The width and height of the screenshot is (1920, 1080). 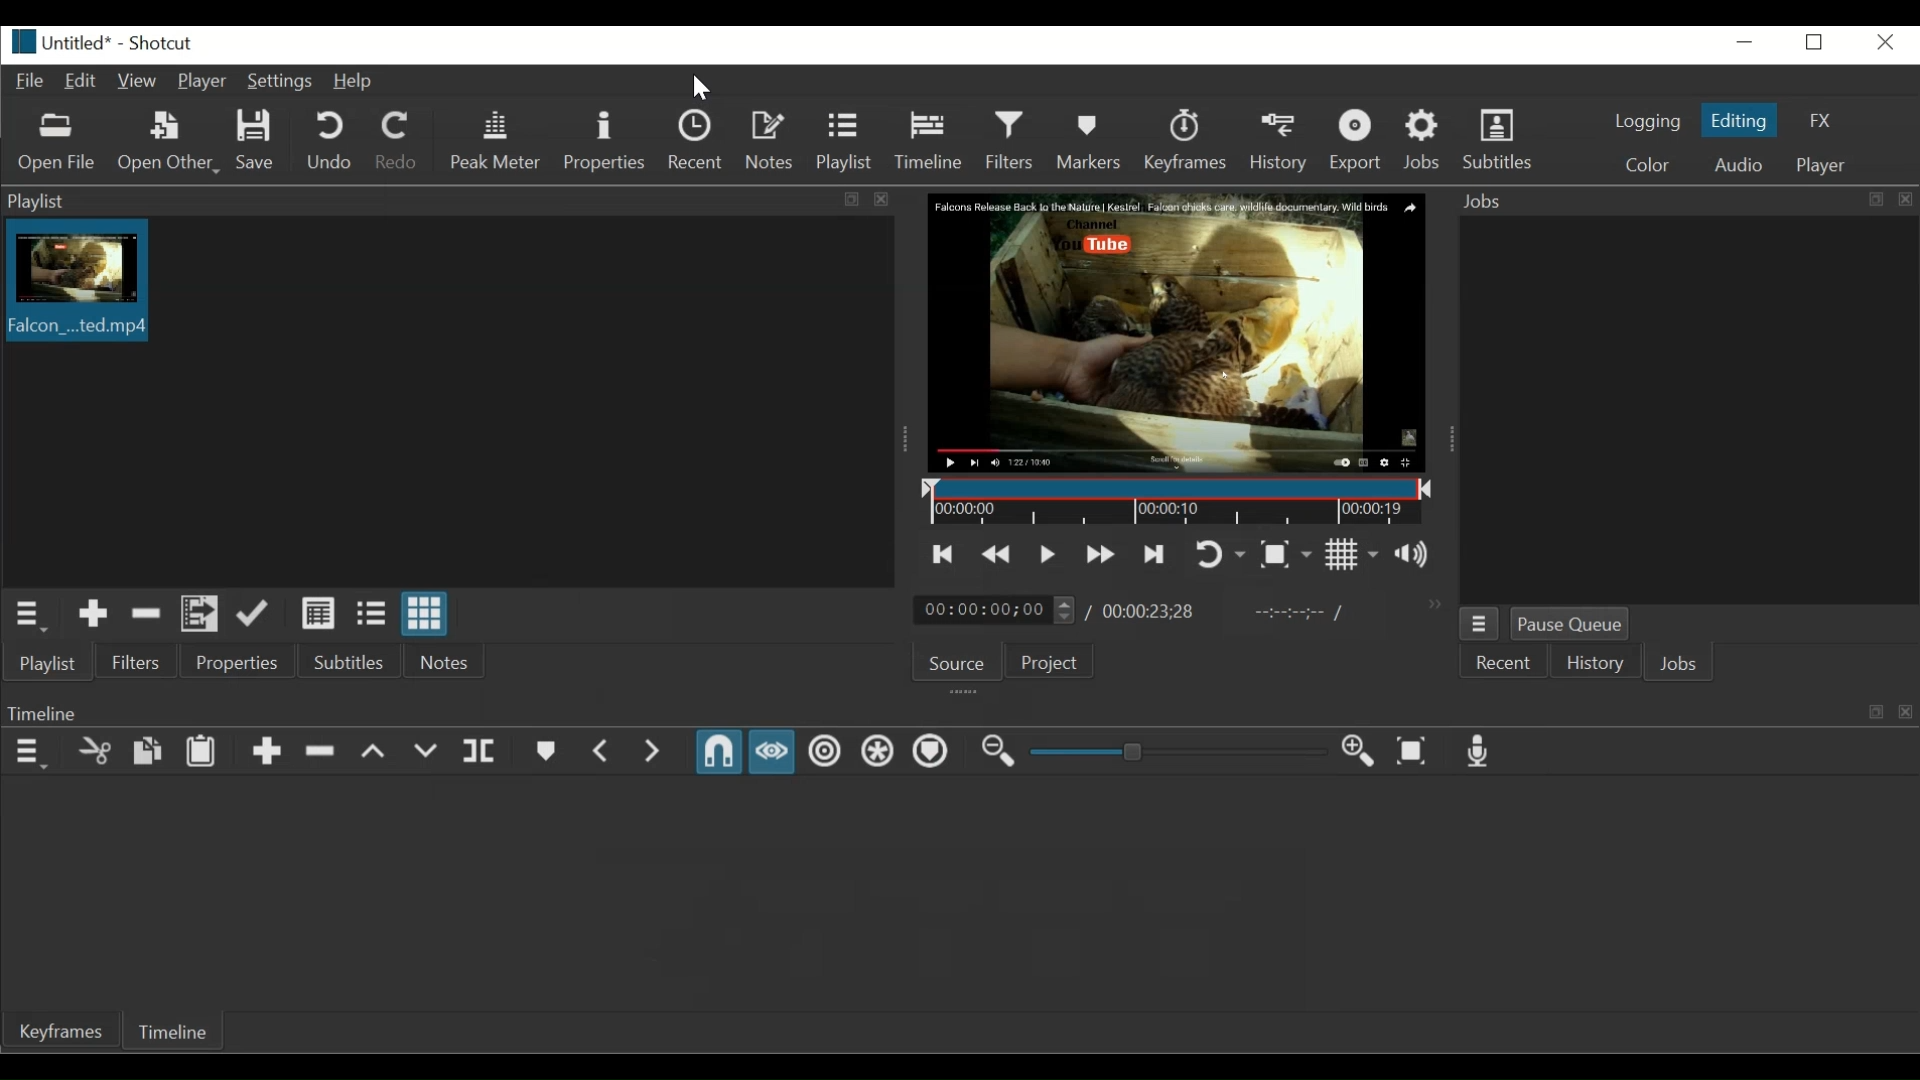 What do you see at coordinates (1507, 664) in the screenshot?
I see `Recent` at bounding box center [1507, 664].